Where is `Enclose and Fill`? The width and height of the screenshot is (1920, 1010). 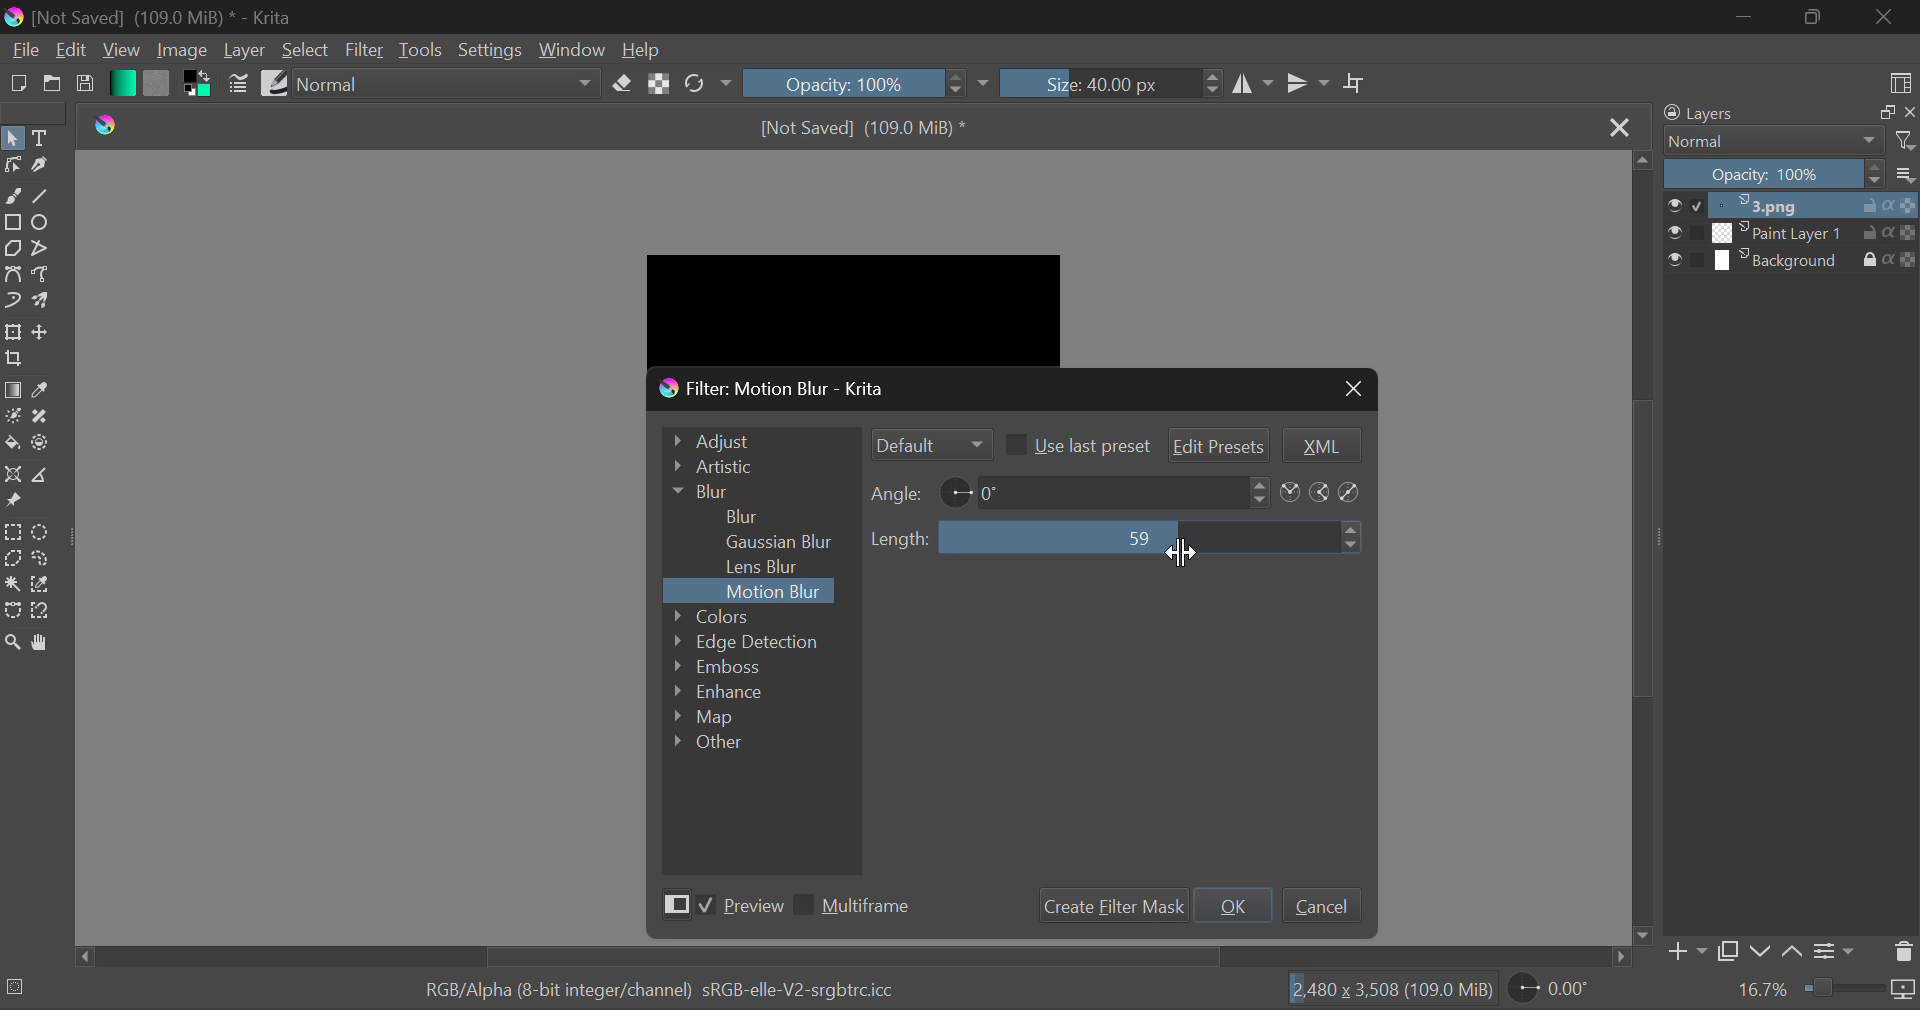
Enclose and Fill is located at coordinates (42, 446).